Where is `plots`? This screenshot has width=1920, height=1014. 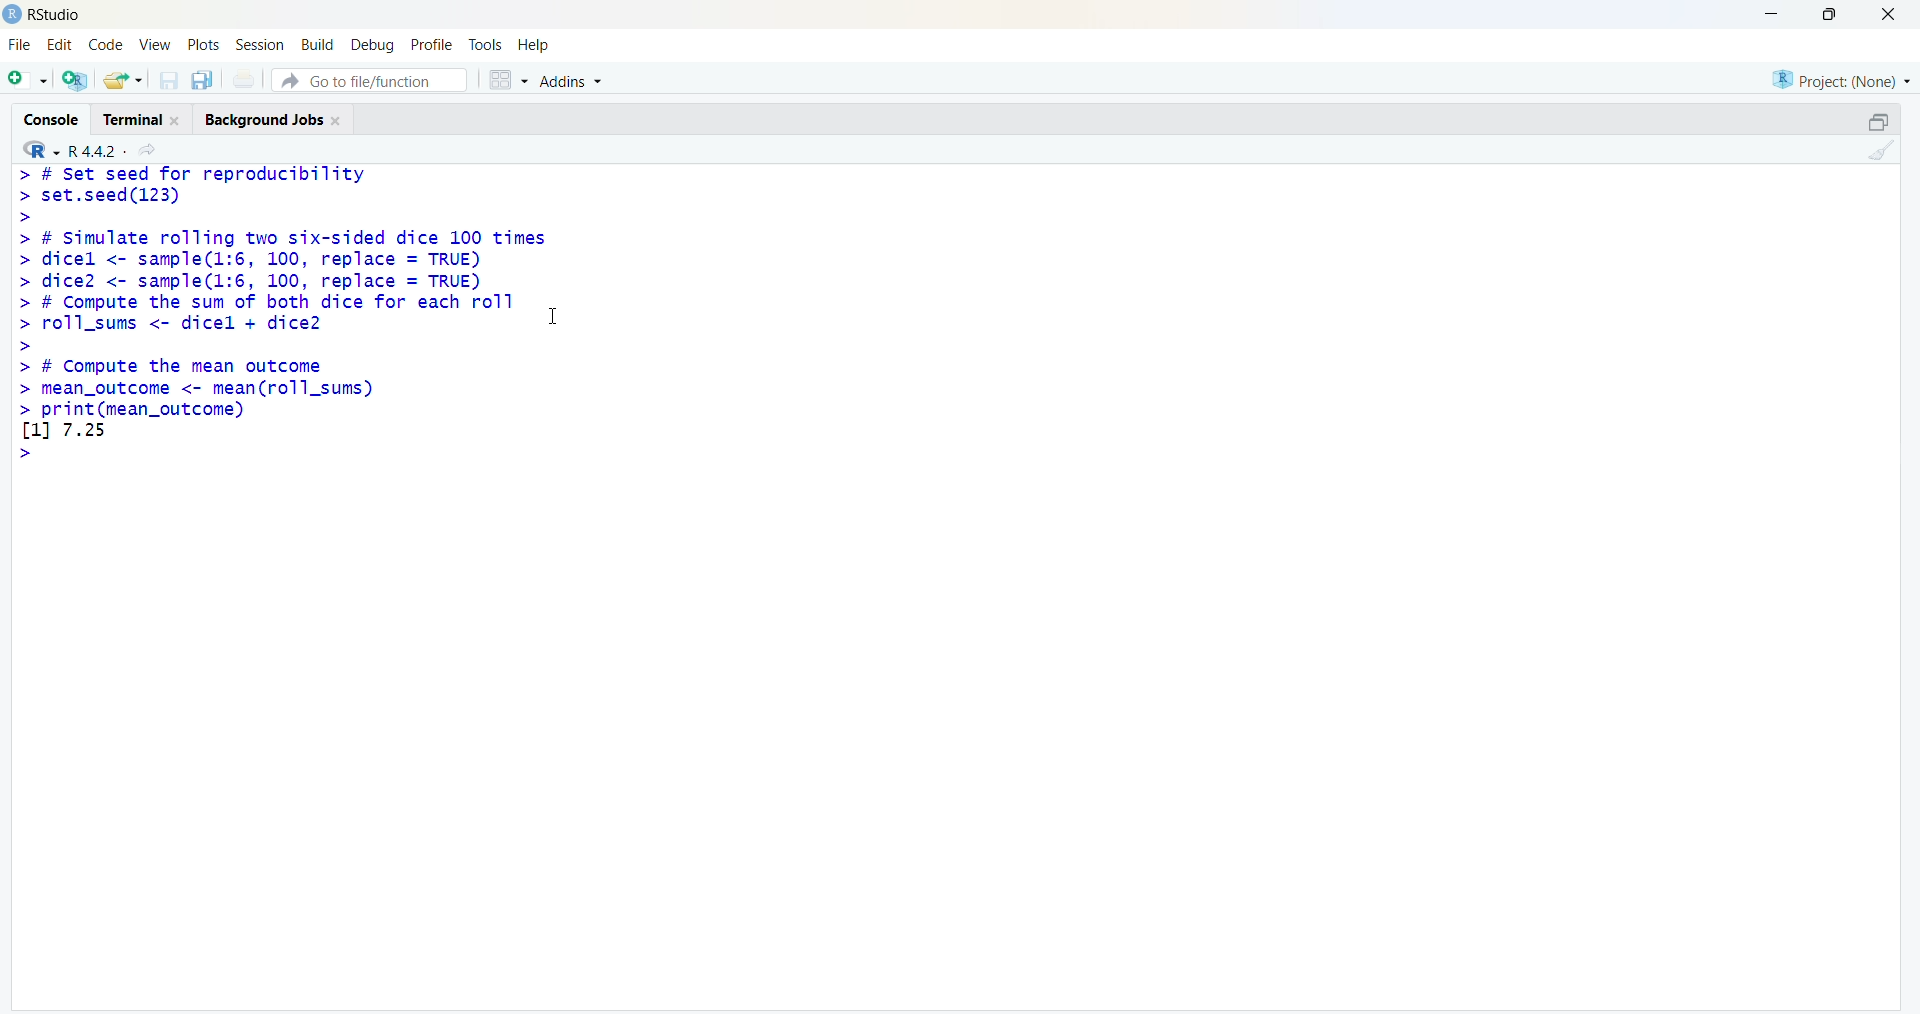
plots is located at coordinates (204, 43).